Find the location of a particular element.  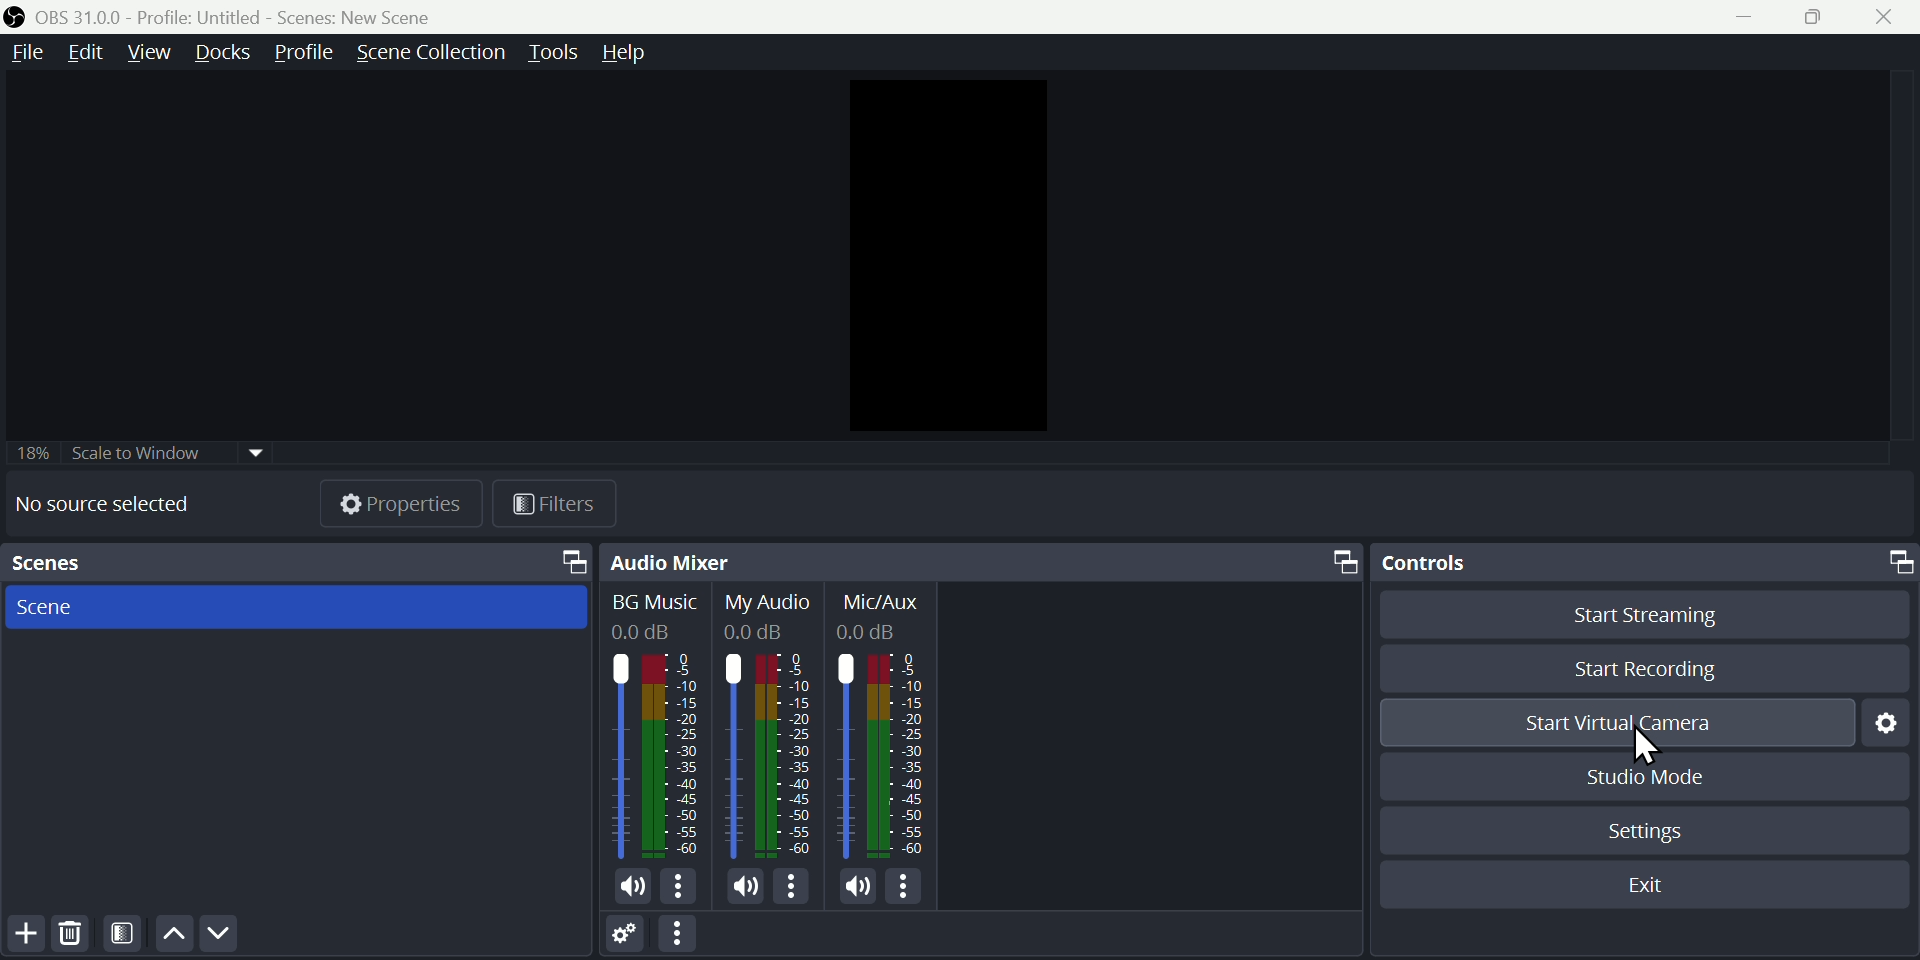

Studio mode is located at coordinates (1655, 777).